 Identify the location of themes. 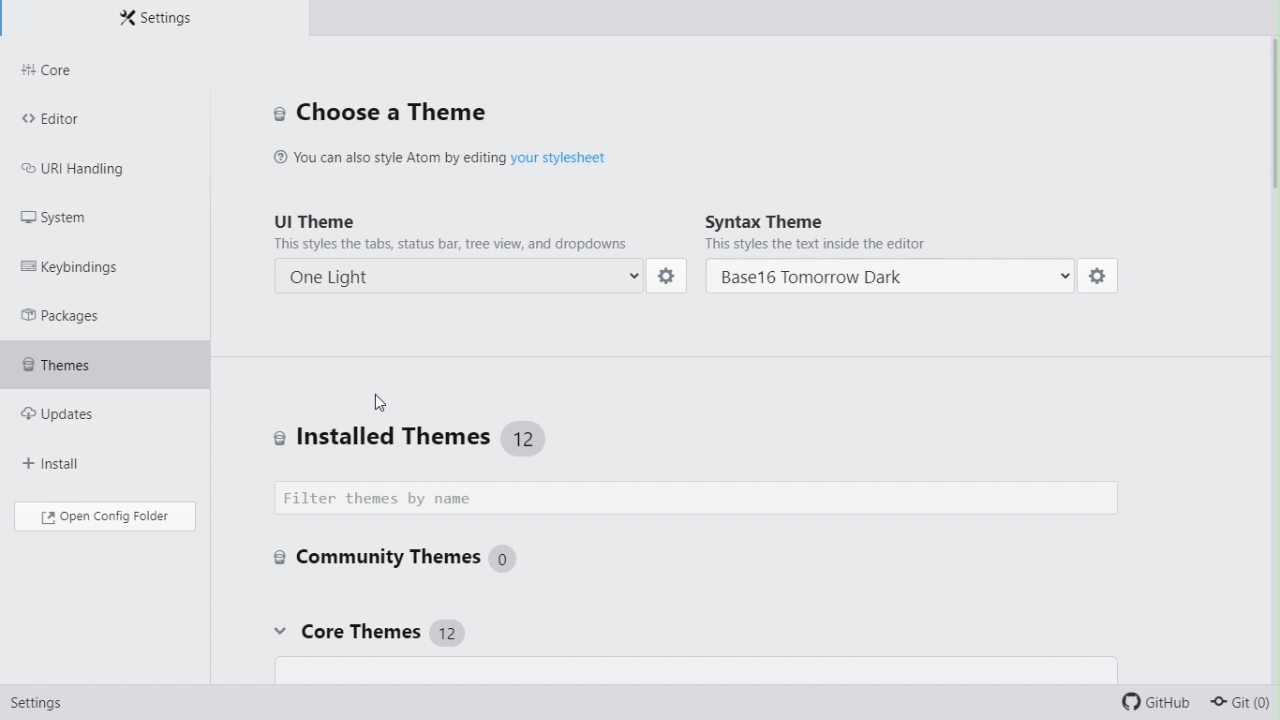
(98, 363).